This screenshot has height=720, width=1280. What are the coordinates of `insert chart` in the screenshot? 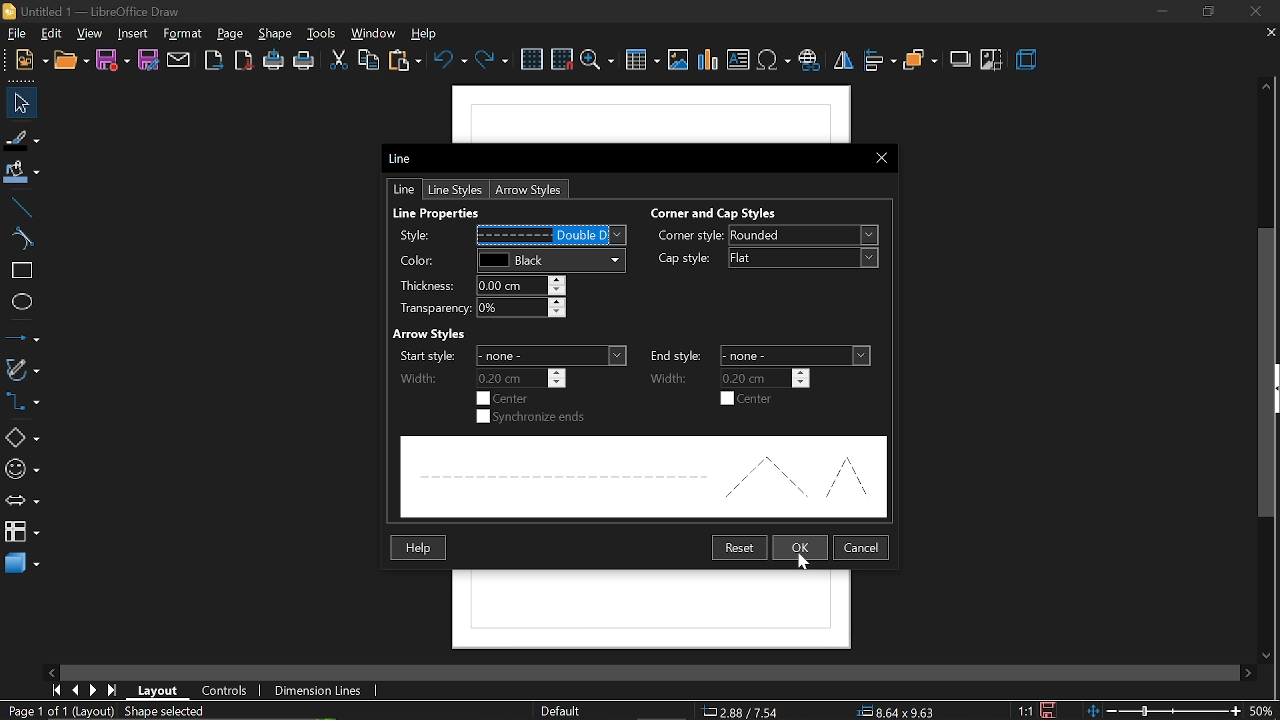 It's located at (706, 60).